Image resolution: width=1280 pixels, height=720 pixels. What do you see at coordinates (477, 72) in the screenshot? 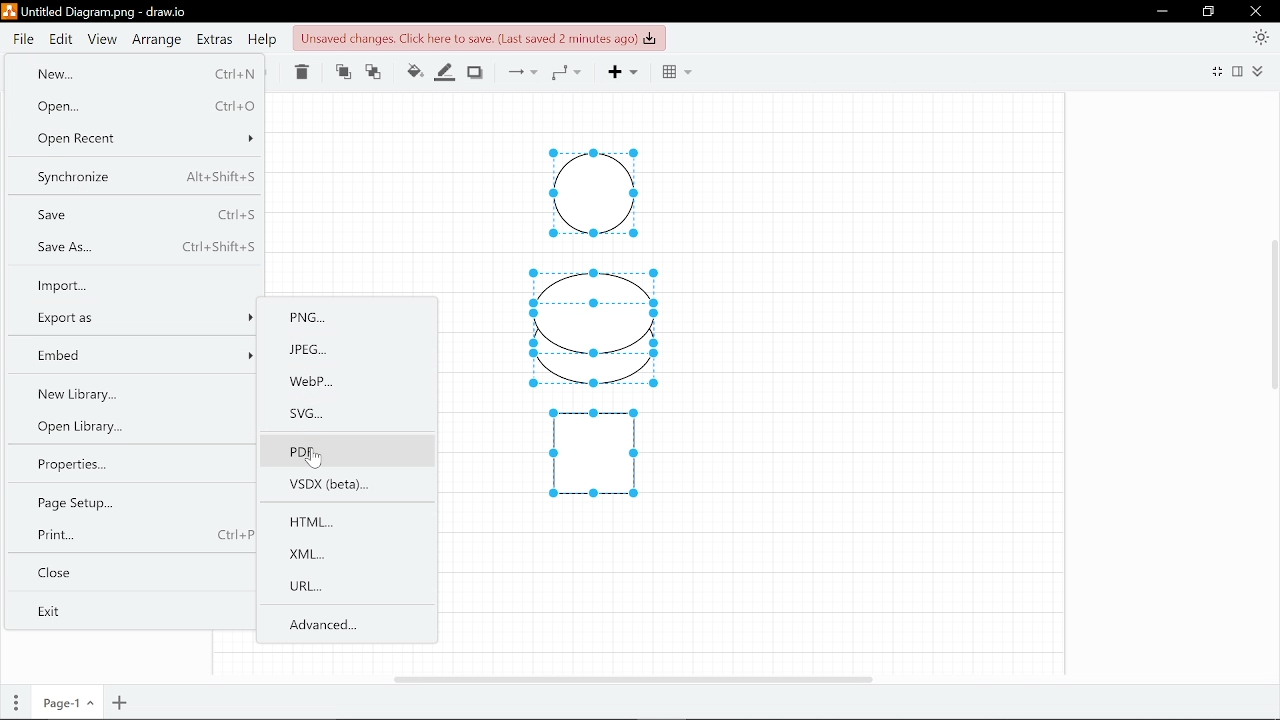
I see `Shadow` at bounding box center [477, 72].